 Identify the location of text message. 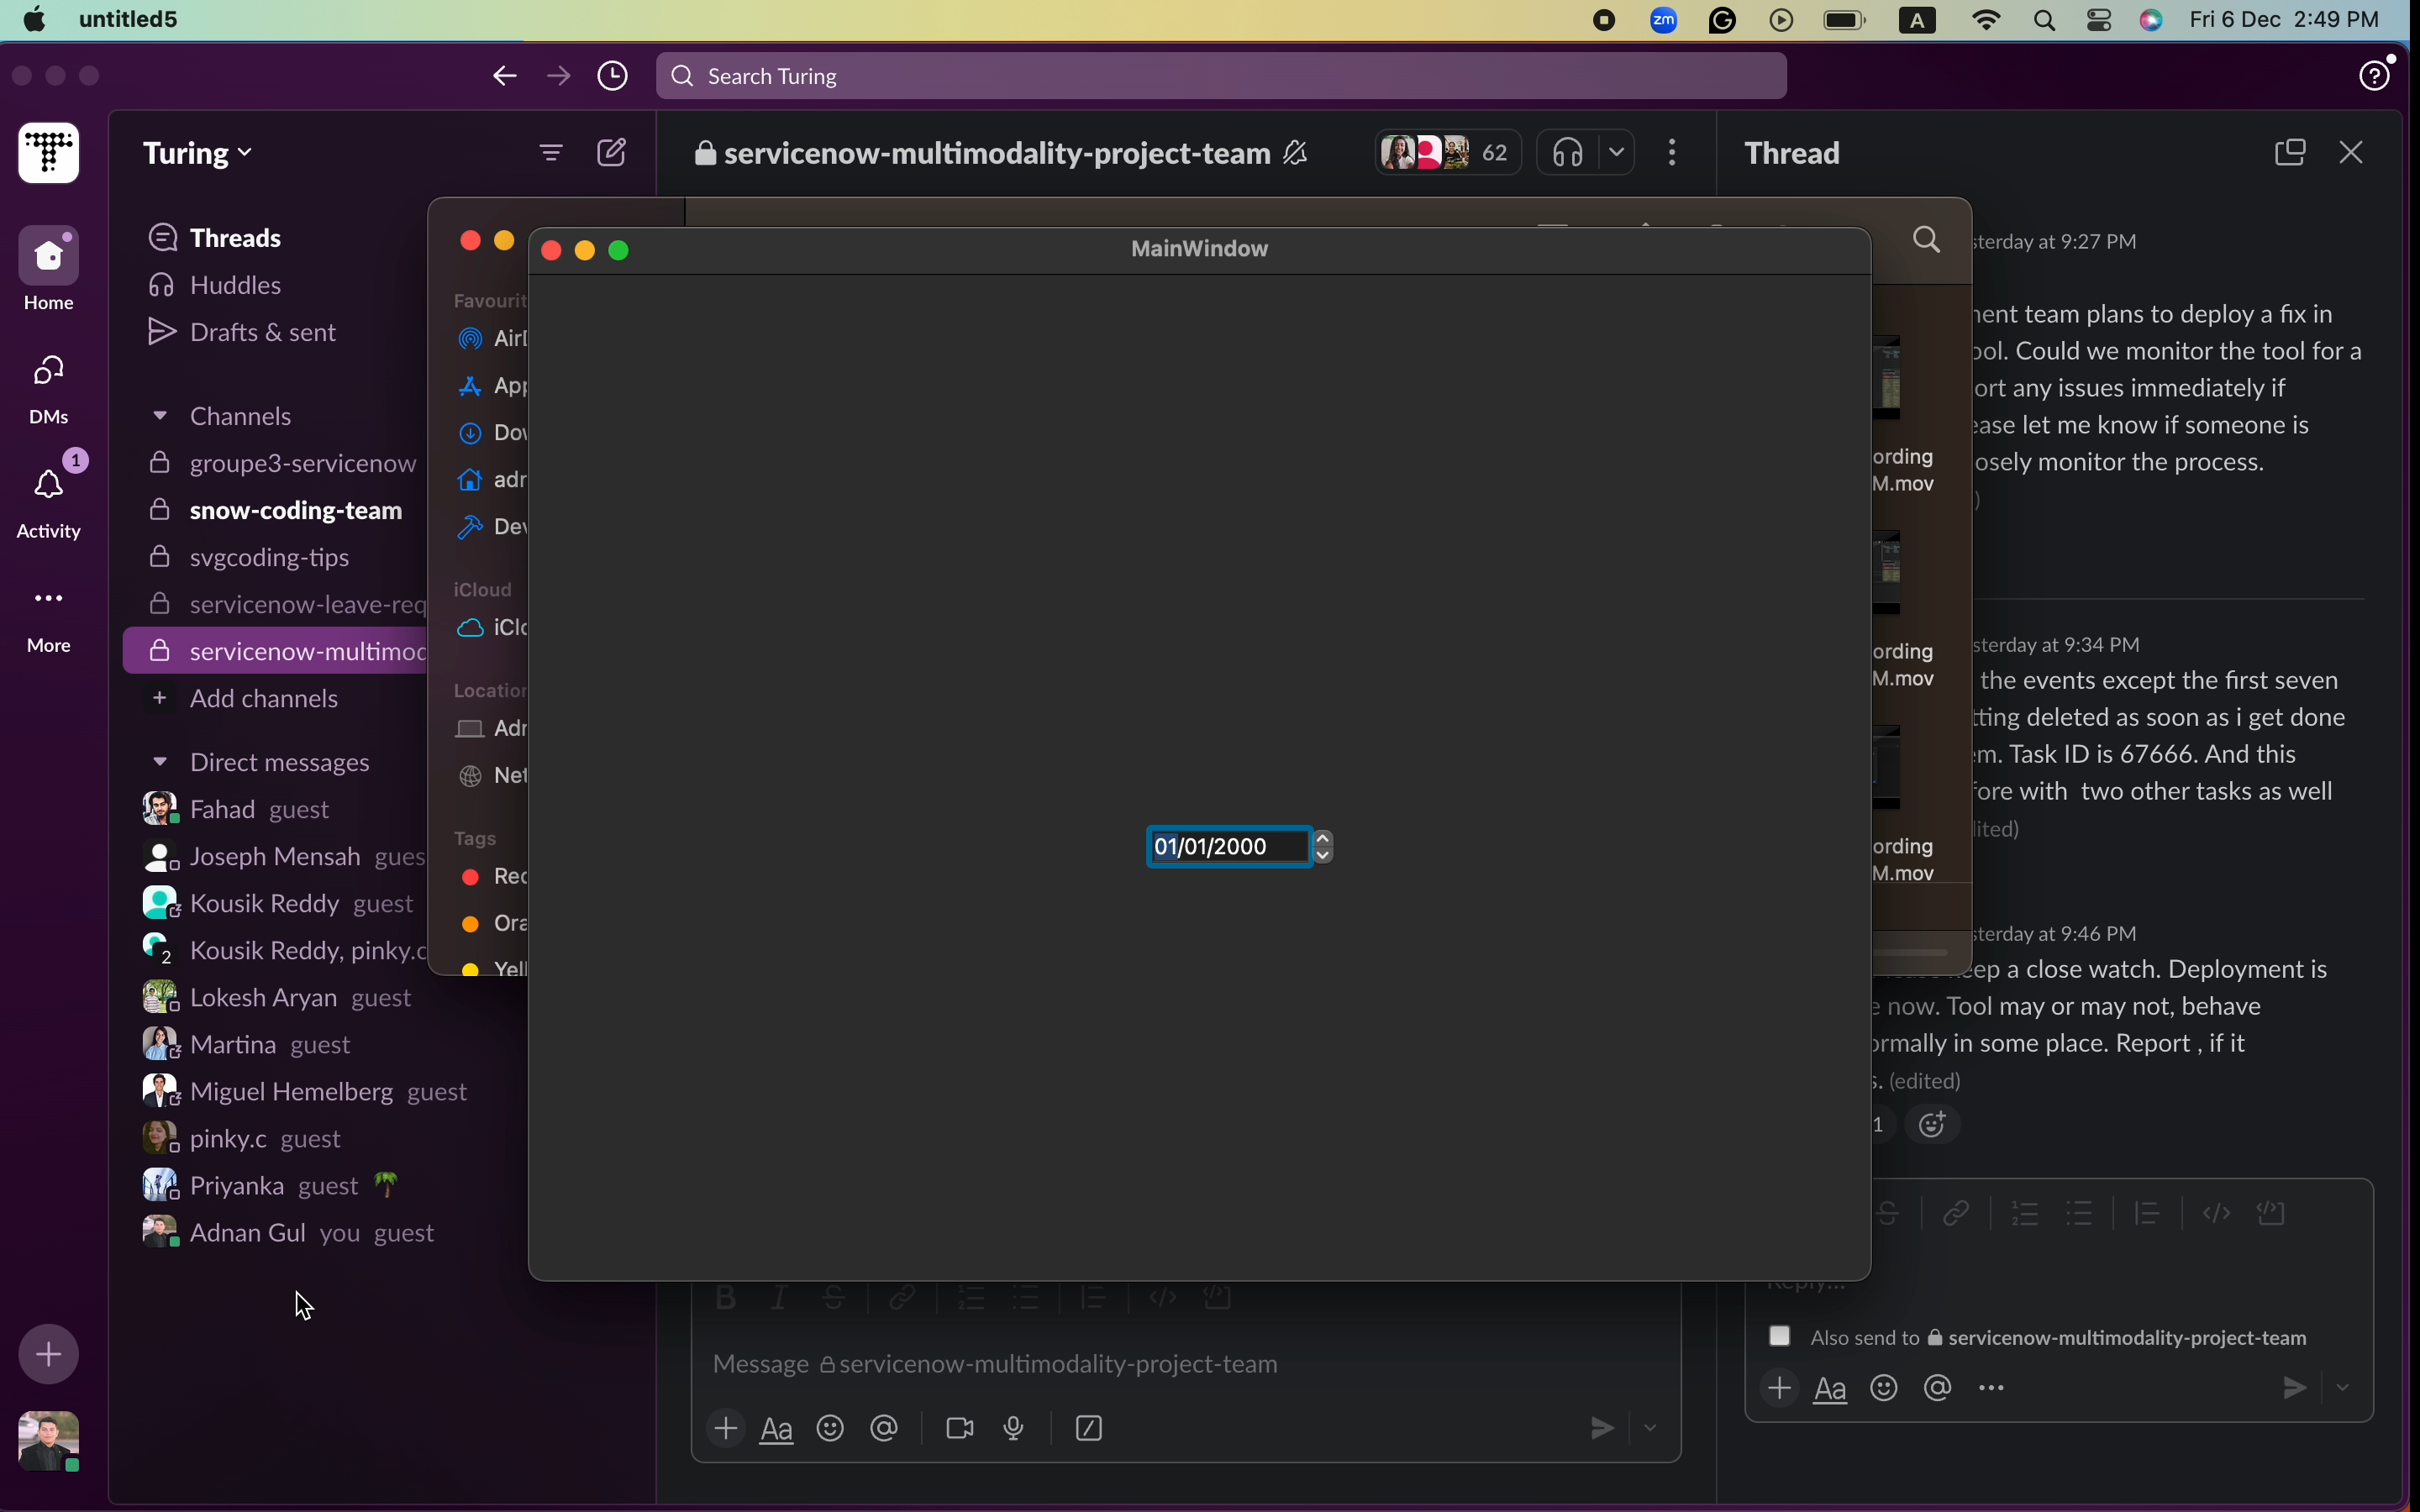
(2166, 758).